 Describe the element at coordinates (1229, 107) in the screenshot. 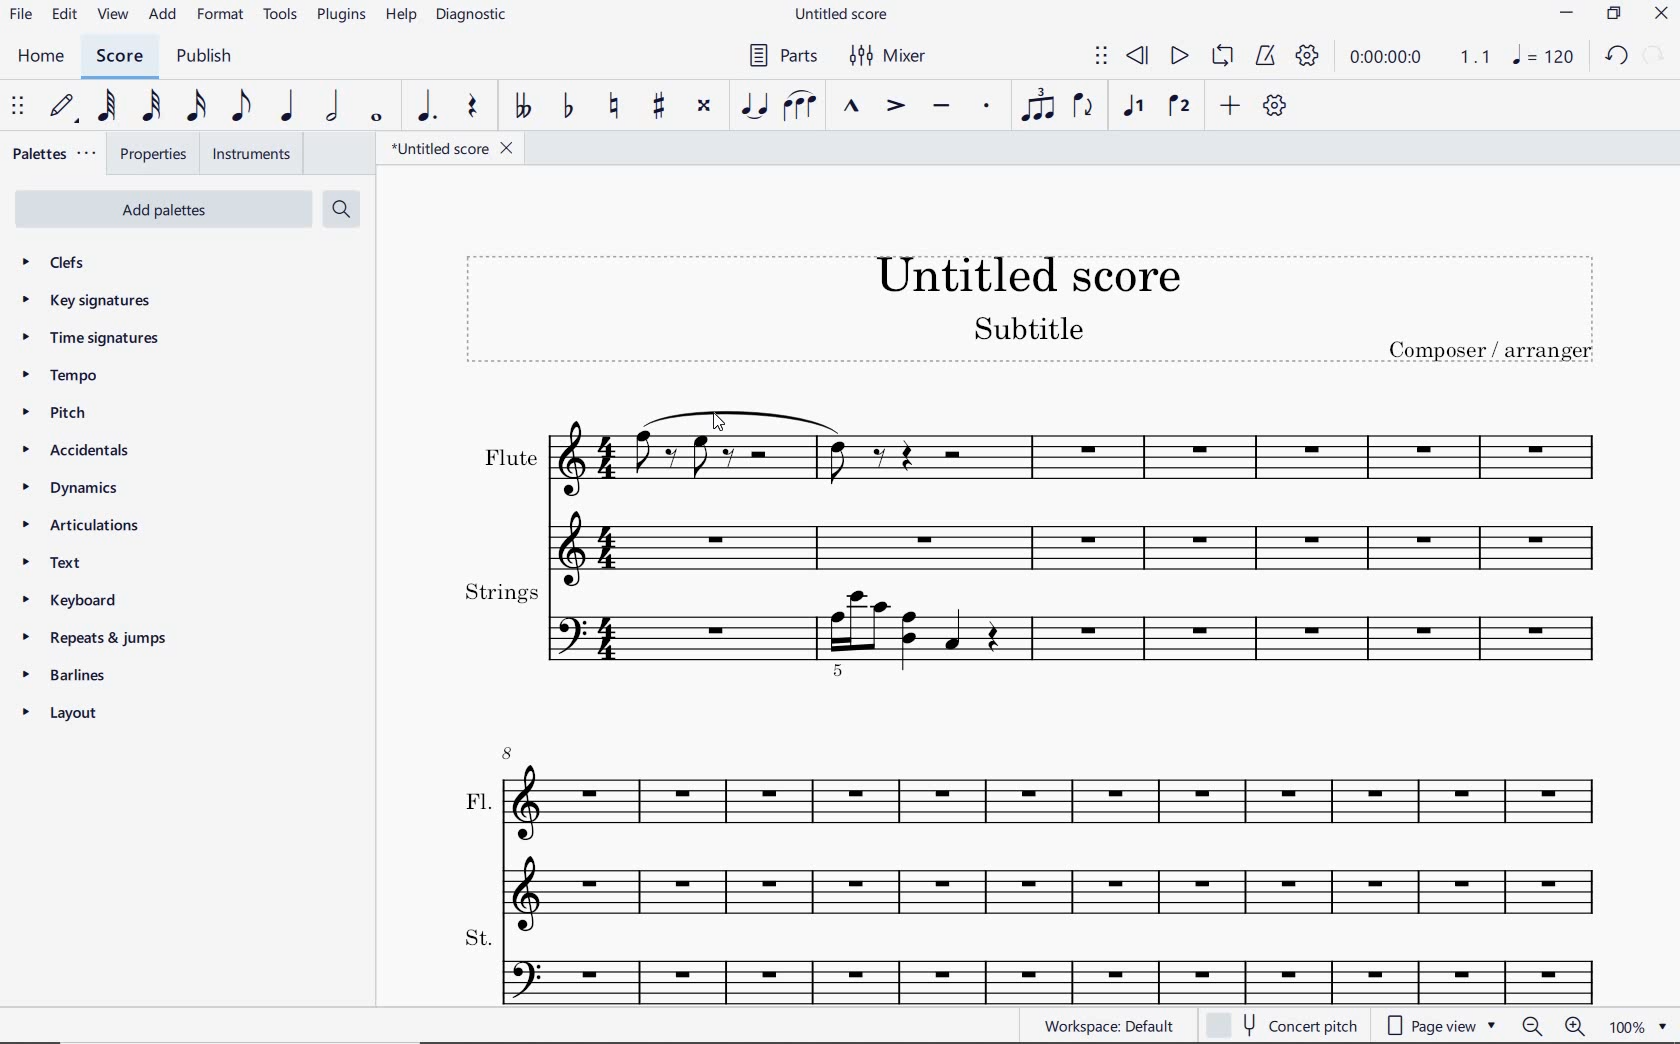

I see `ADD` at that location.